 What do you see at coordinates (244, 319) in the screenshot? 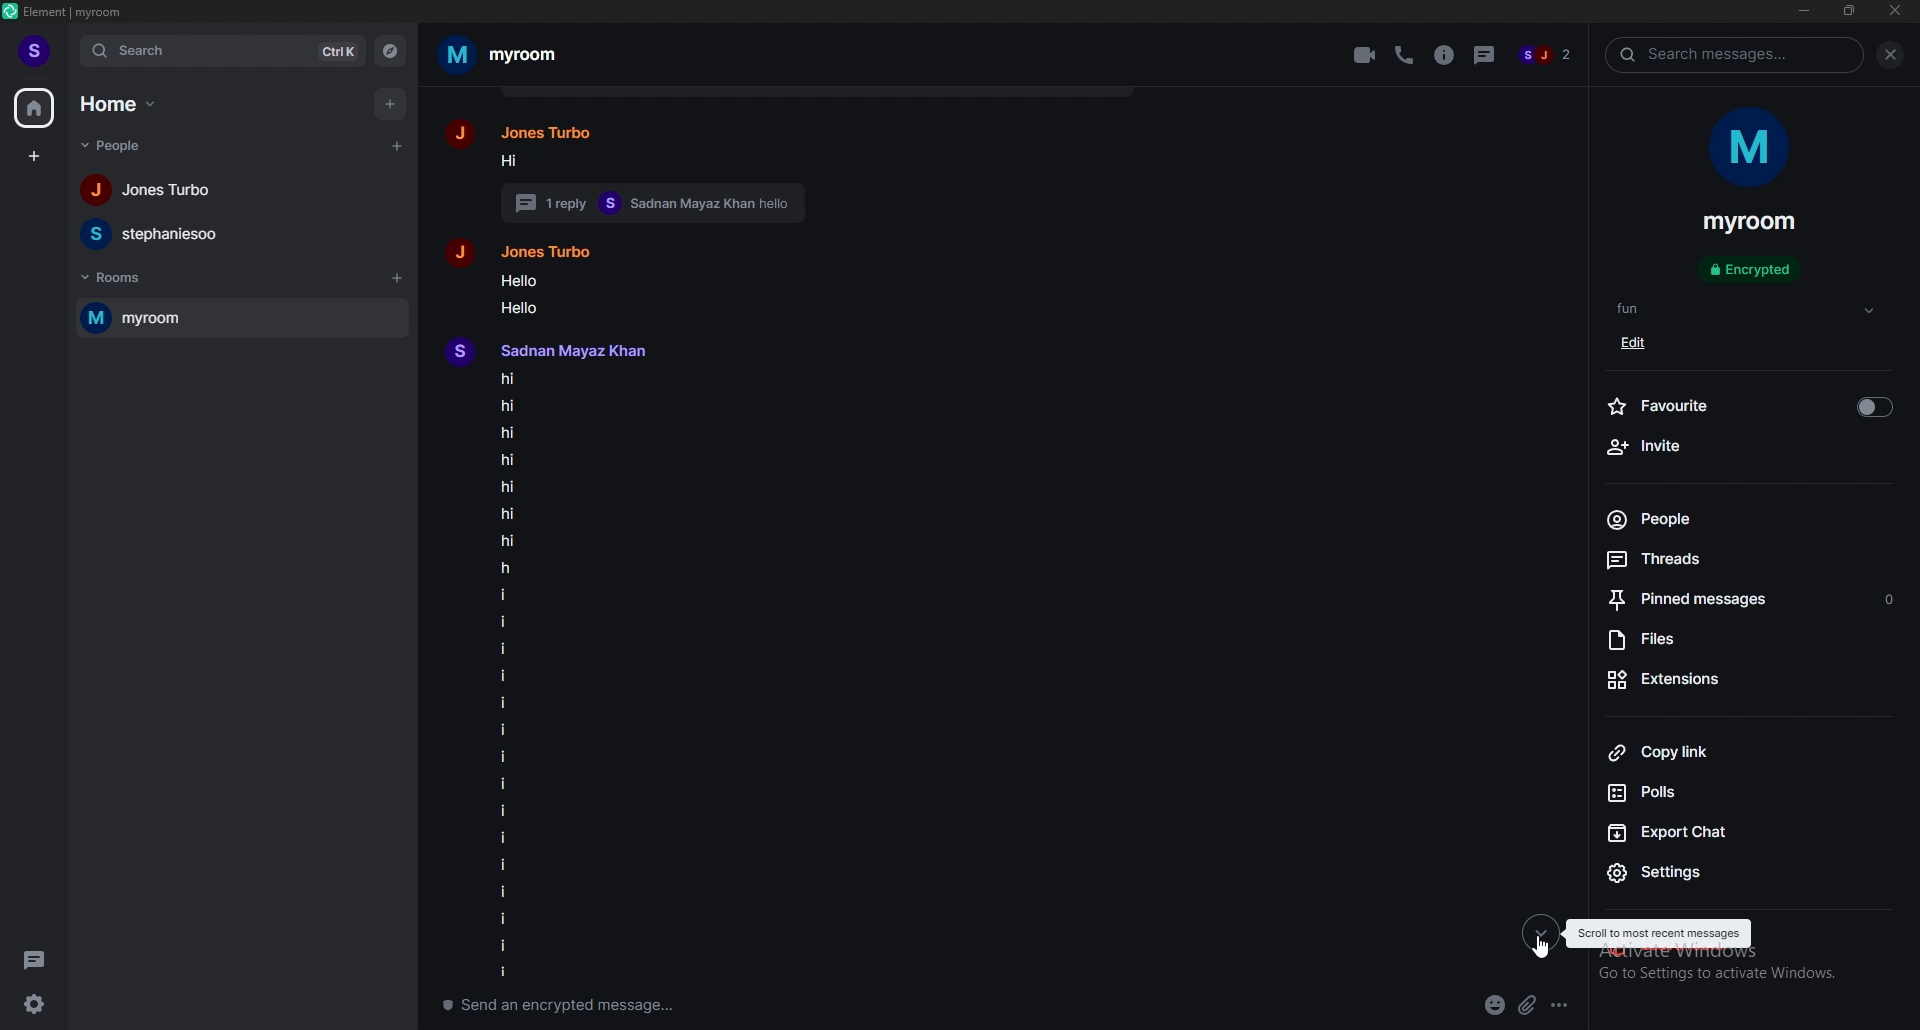
I see `myroom` at bounding box center [244, 319].